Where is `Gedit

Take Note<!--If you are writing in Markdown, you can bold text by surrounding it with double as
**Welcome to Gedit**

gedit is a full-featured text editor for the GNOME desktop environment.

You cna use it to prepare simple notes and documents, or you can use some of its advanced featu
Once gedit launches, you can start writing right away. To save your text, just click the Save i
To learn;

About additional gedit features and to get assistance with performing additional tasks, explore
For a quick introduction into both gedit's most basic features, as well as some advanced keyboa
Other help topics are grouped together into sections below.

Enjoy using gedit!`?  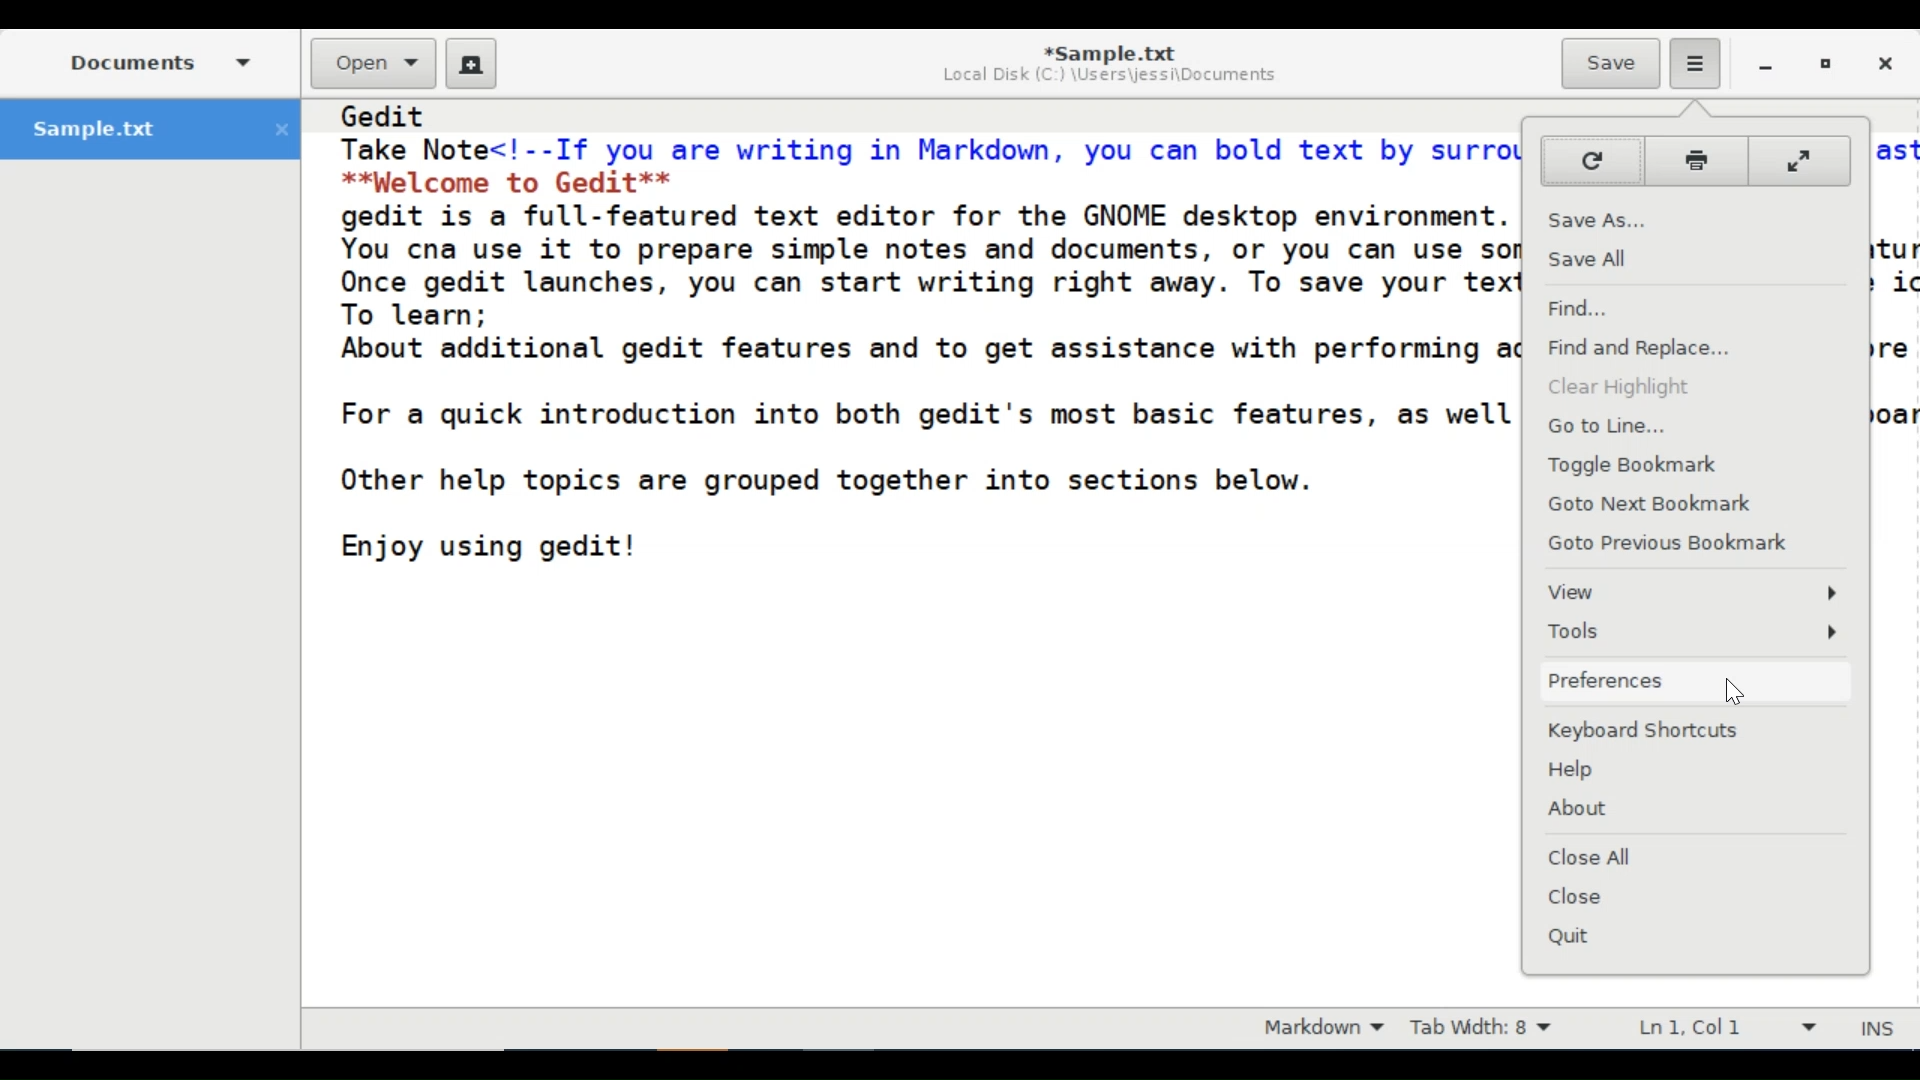
Gedit

Take Note<!--If you are writing in Markdown, you can bold text by surrounding it with double as
**Welcome to Gedit**

gedit is a full-featured text editor for the GNOME desktop environment.

You cna use it to prepare simple notes and documents, or you can use some of its advanced featu
Once gedit launches, you can start writing right away. To save your text, just click the Save i
To learn;

About additional gedit features and to get assistance with performing additional tasks, explore
For a quick introduction into both gedit's most basic features, as well as some advanced keyboa
Other help topics are grouped together into sections below.

Enjoy using gedit! is located at coordinates (914, 357).